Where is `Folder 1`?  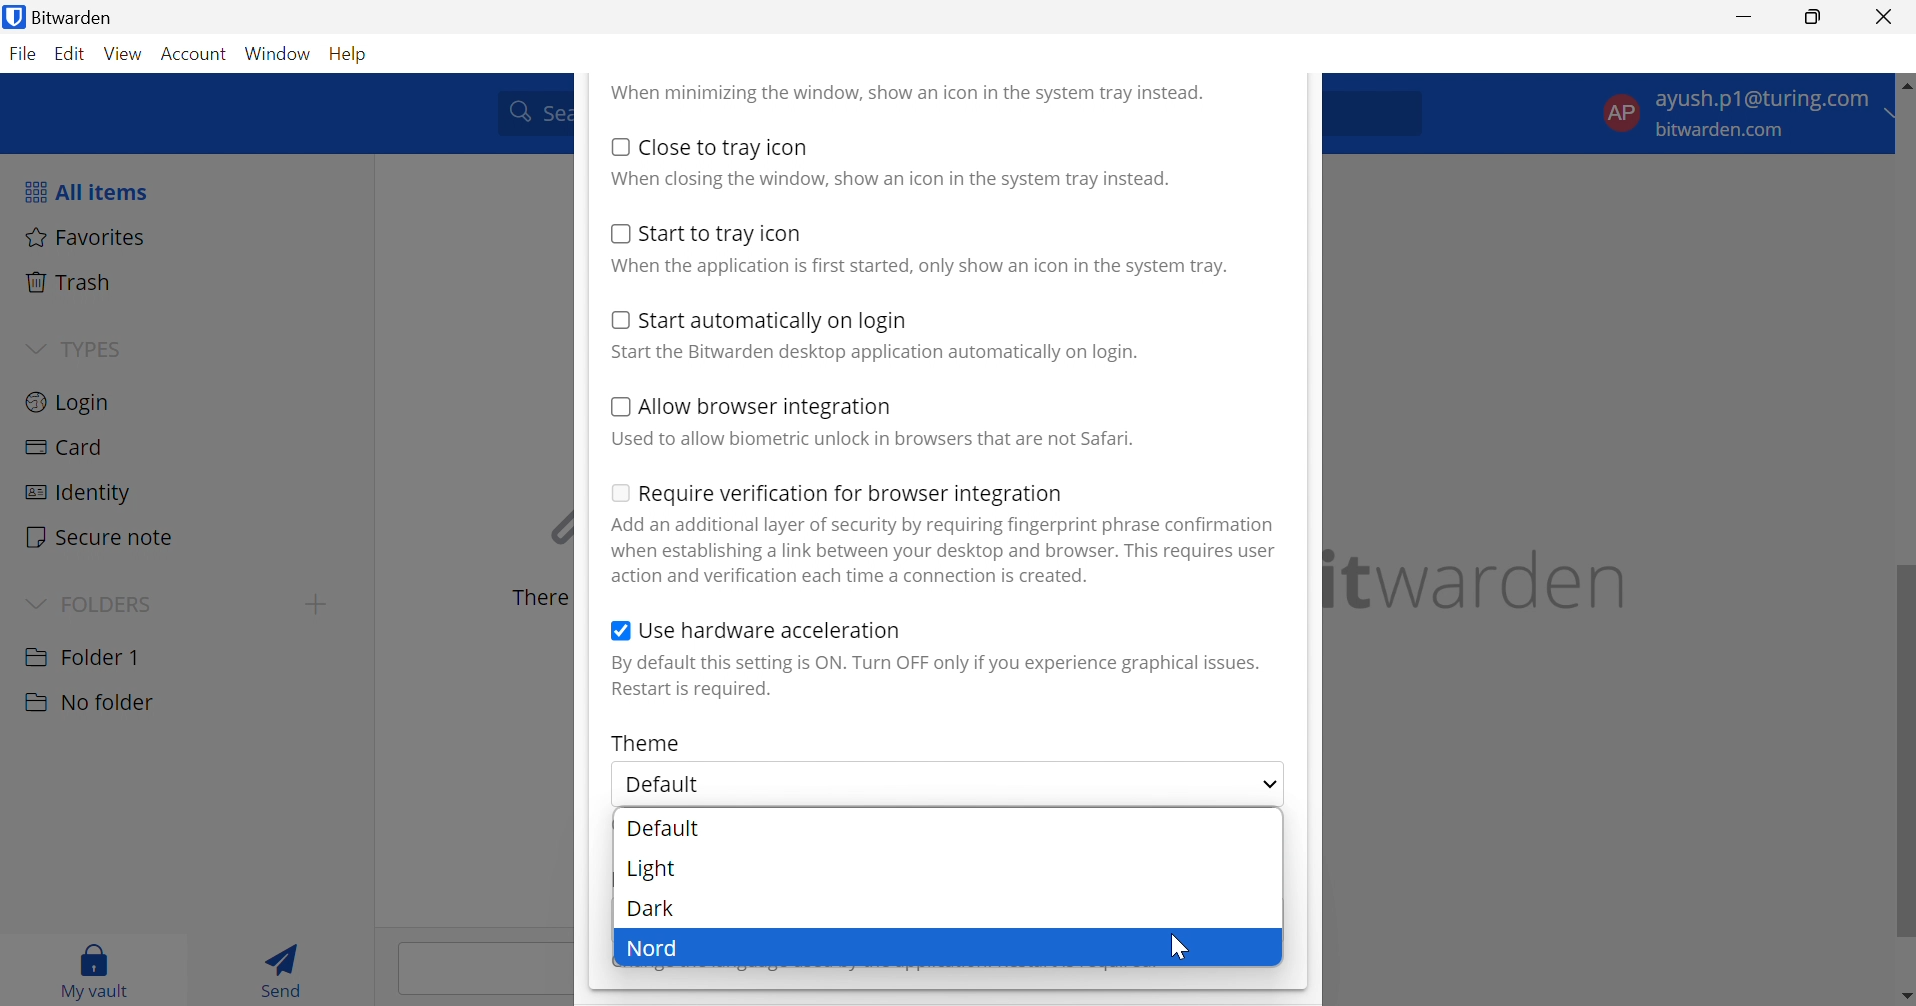
Folder 1 is located at coordinates (82, 655).